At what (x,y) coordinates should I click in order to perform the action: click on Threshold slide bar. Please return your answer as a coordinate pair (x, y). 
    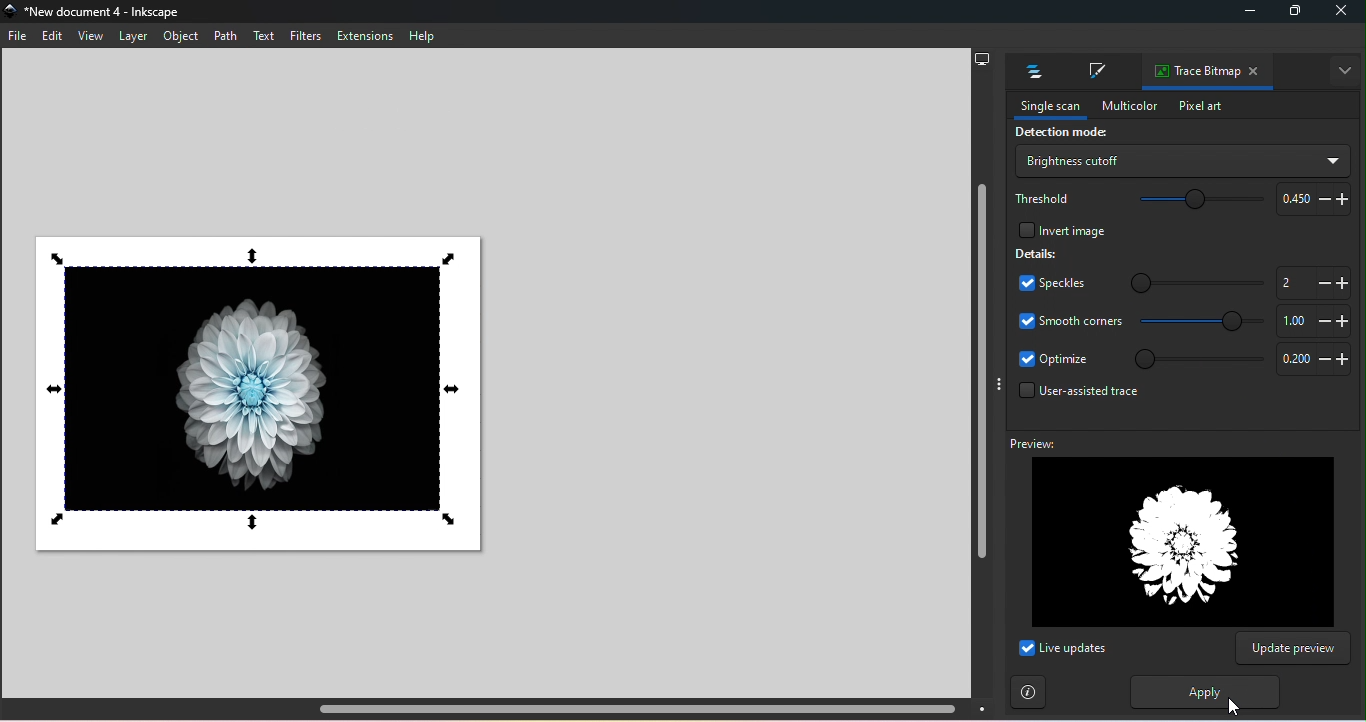
    Looking at the image, I should click on (1191, 201).